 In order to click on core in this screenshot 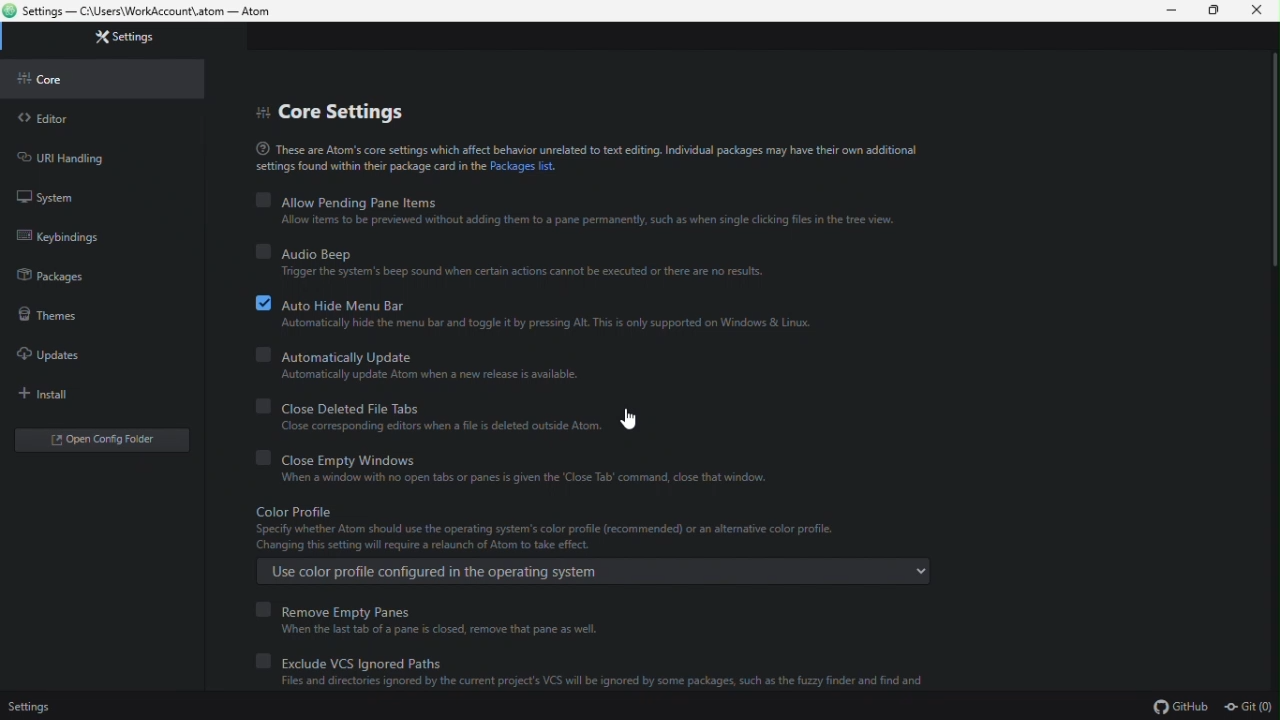, I will do `click(103, 77)`.